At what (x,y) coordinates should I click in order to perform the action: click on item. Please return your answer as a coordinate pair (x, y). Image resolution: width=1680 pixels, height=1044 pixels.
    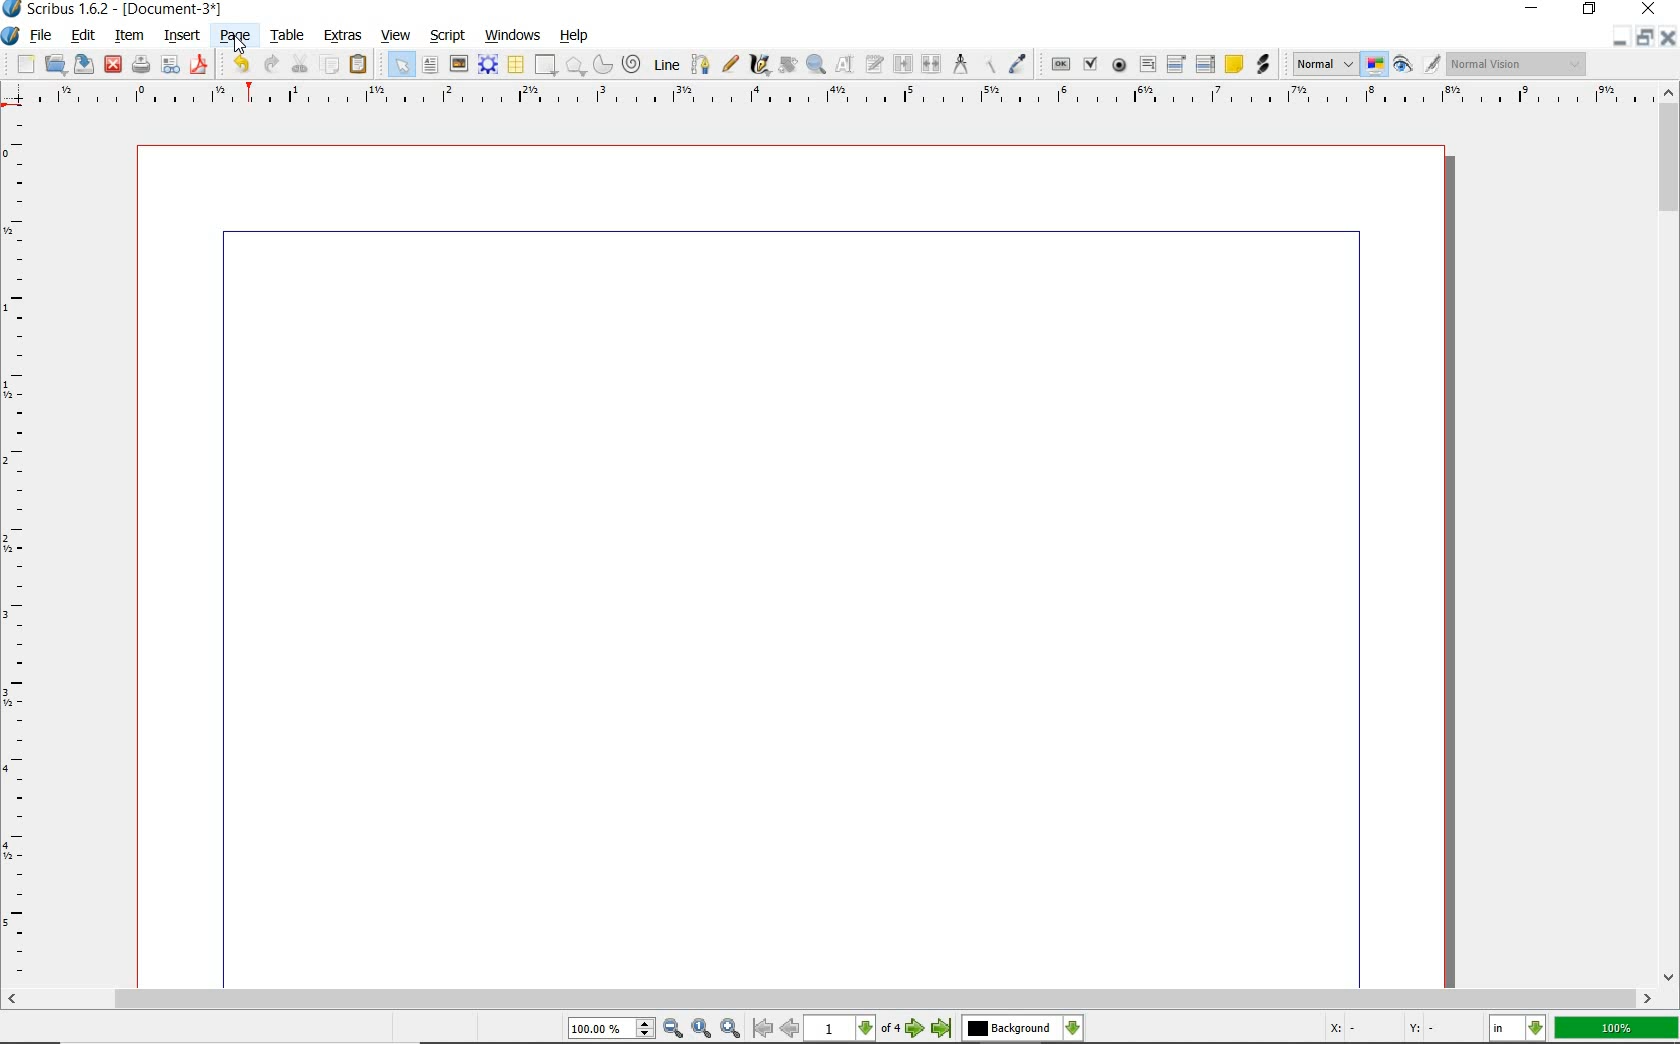
    Looking at the image, I should click on (127, 36).